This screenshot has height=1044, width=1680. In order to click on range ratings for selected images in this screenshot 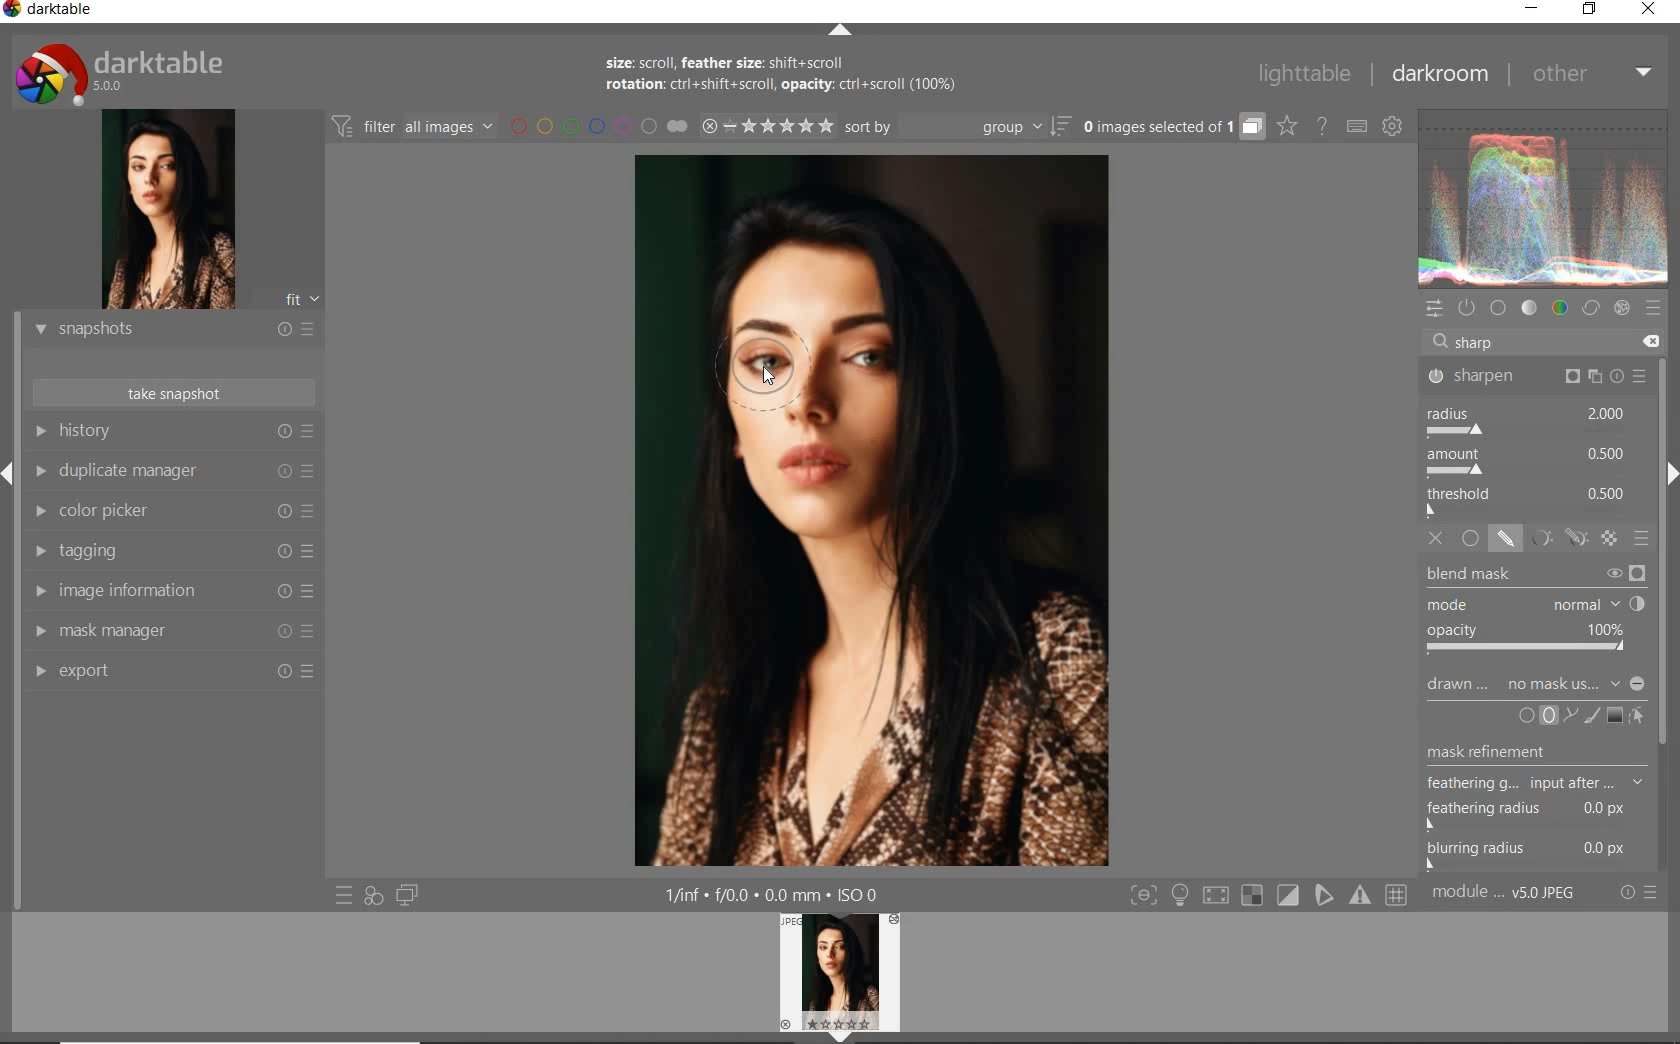, I will do `click(749, 128)`.